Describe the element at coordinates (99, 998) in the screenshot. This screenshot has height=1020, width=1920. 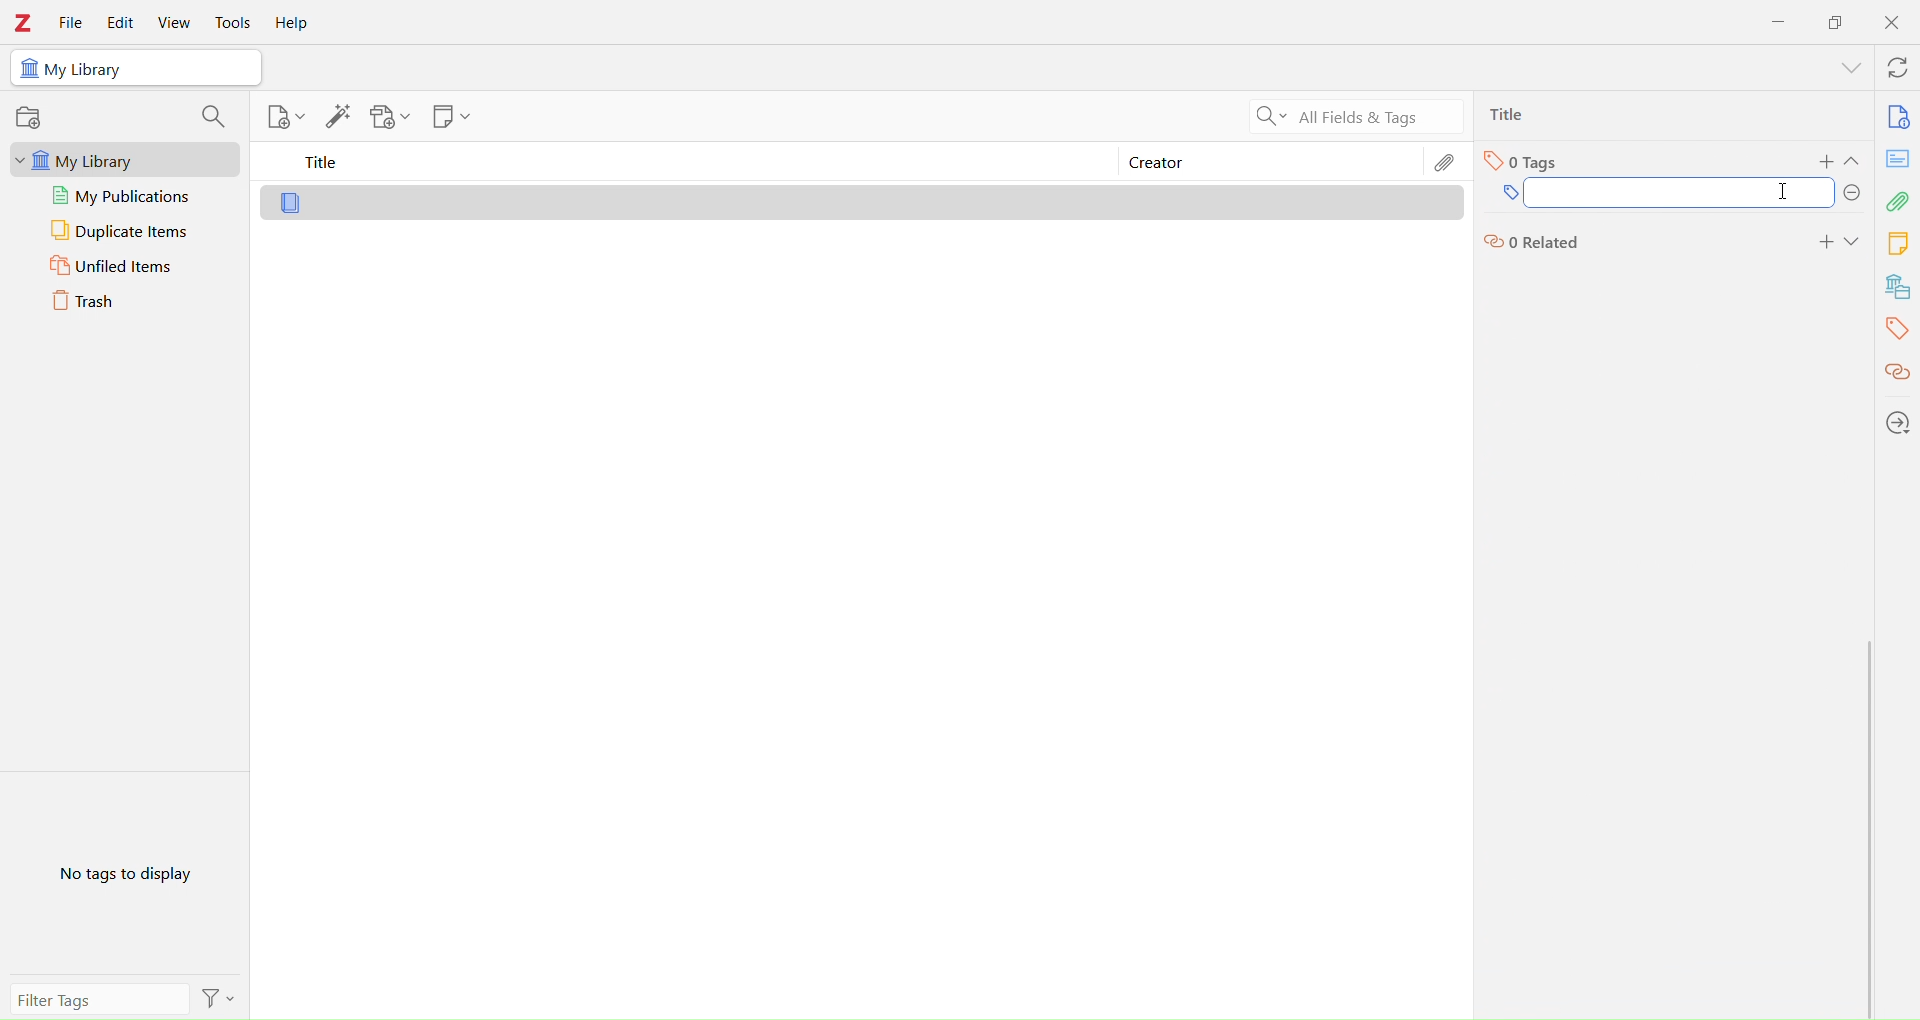
I see `Filter Tags` at that location.